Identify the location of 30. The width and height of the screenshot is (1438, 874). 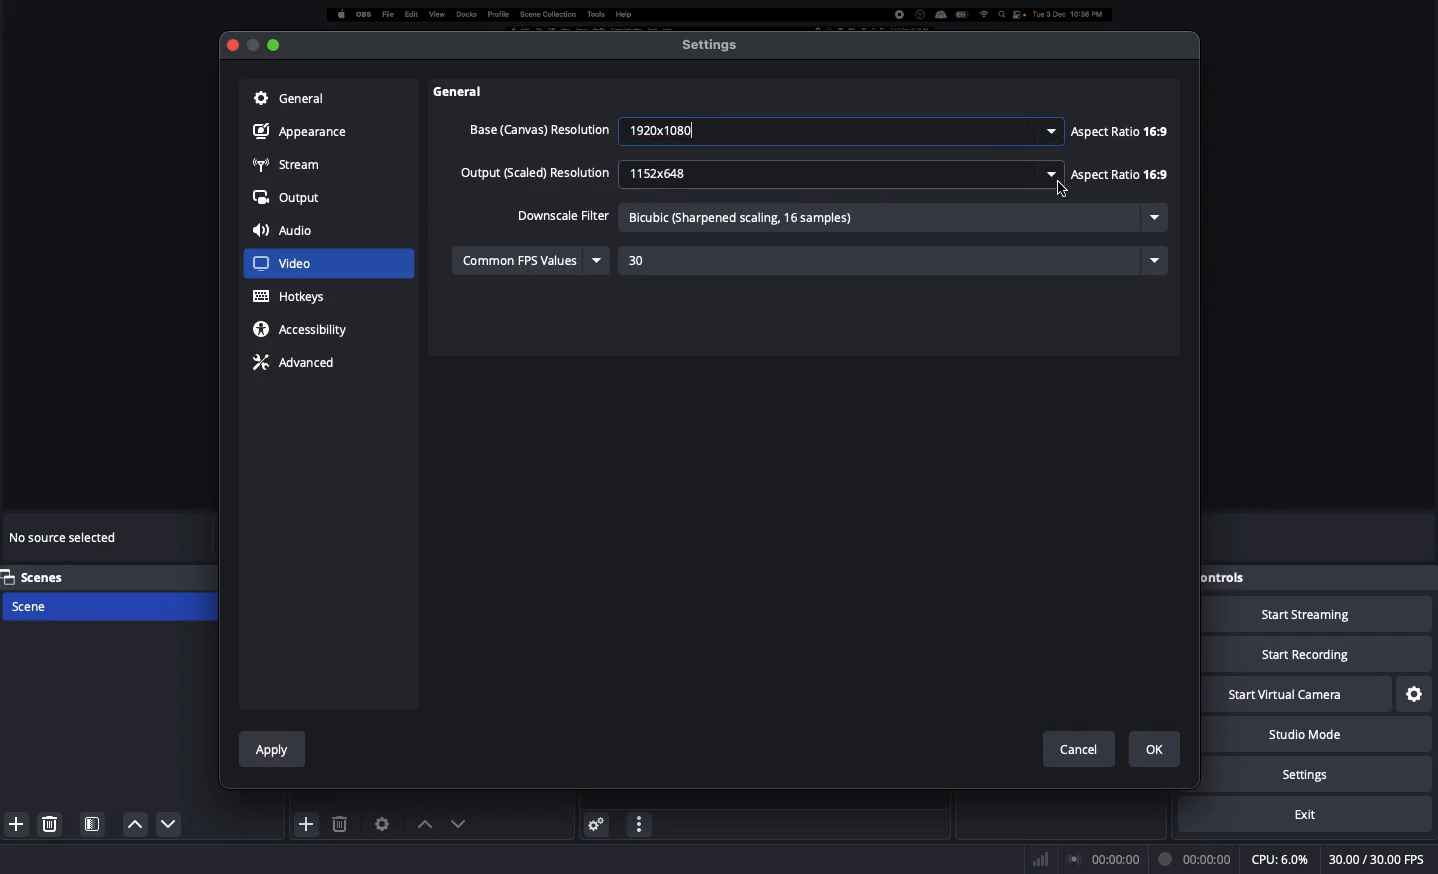
(893, 259).